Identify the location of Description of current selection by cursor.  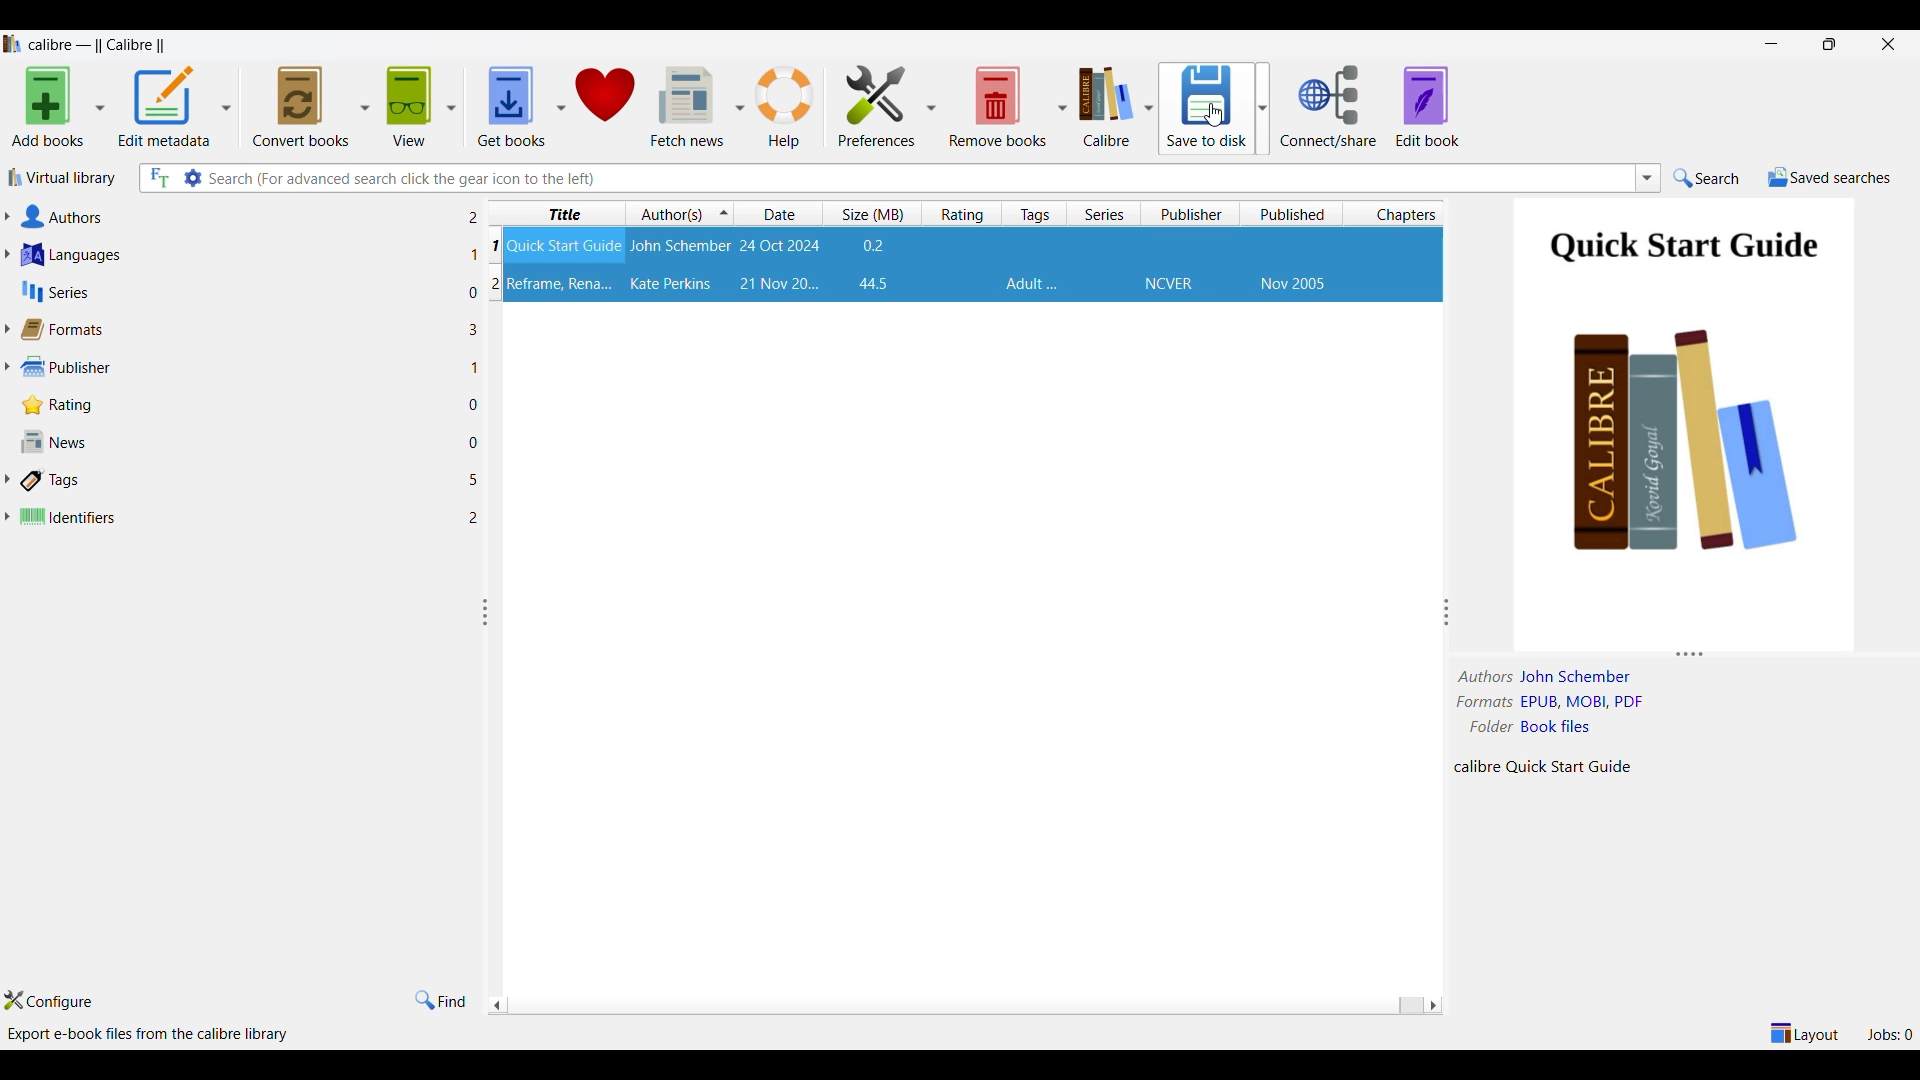
(151, 1034).